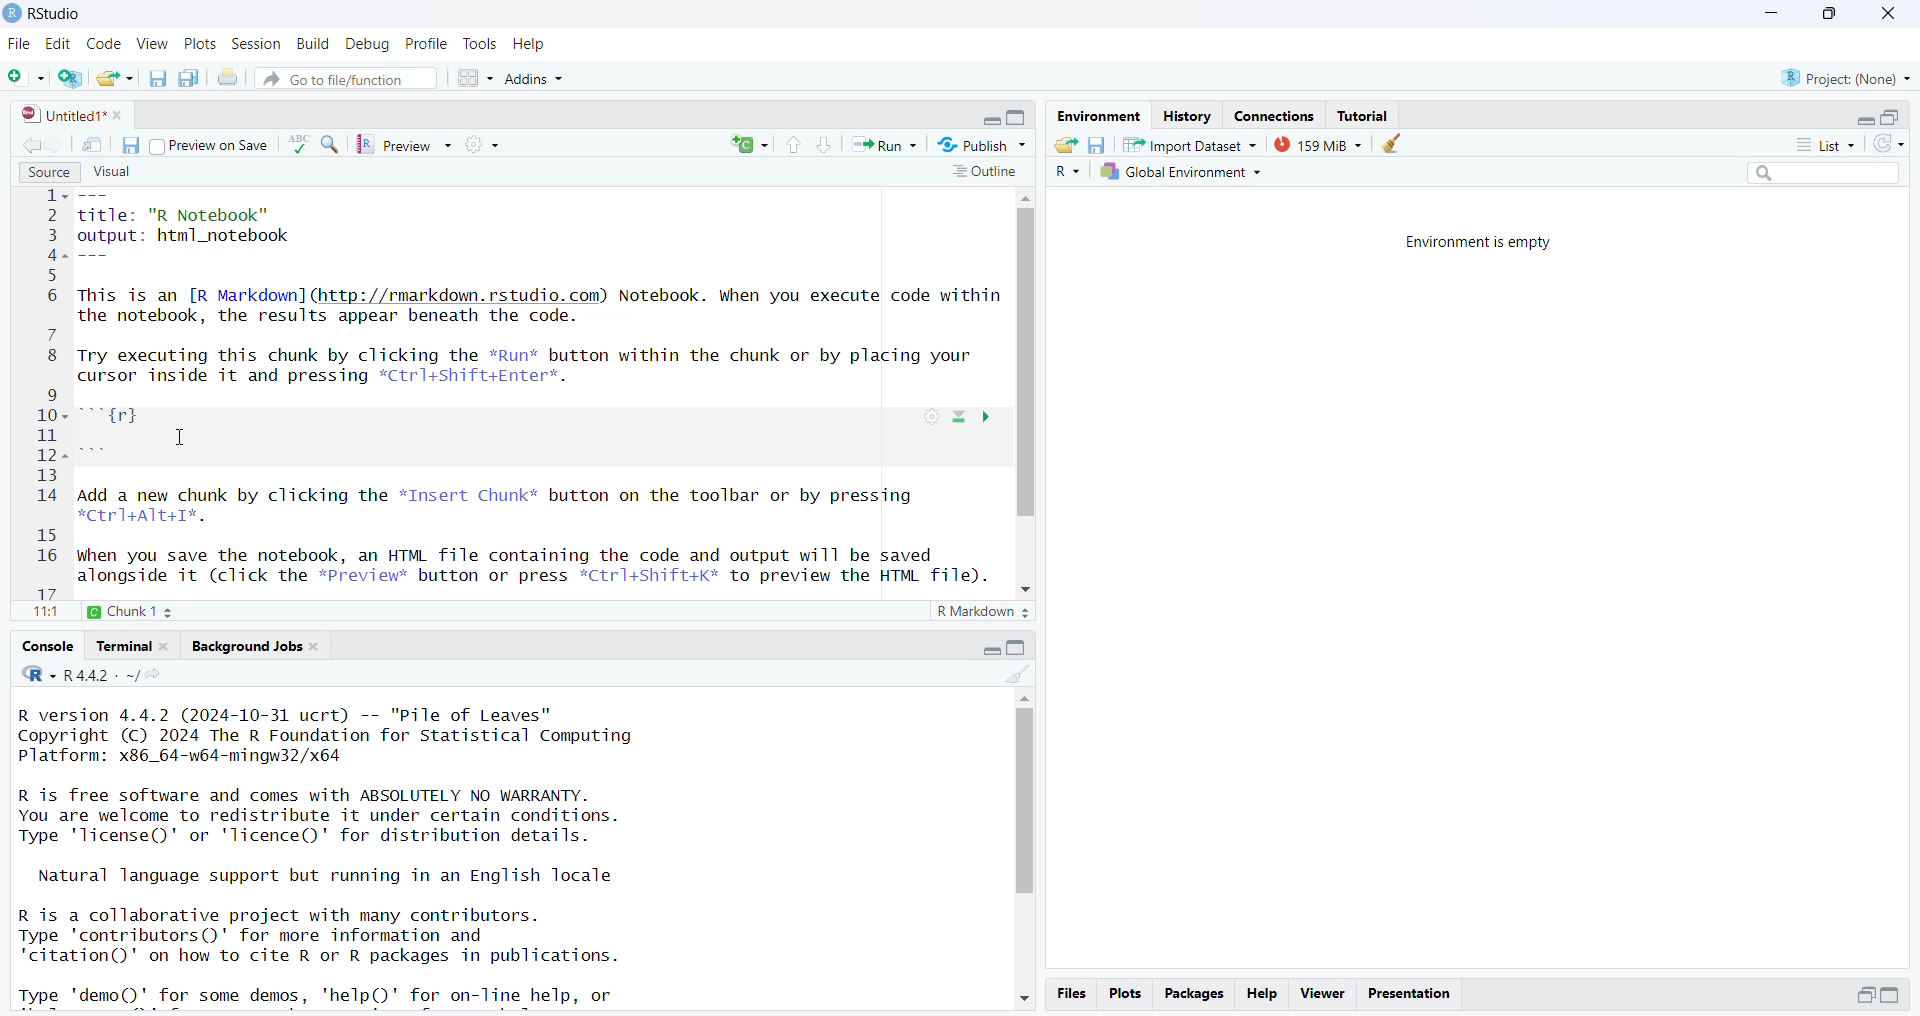 This screenshot has height=1016, width=1920. I want to click on Addins, so click(535, 81).